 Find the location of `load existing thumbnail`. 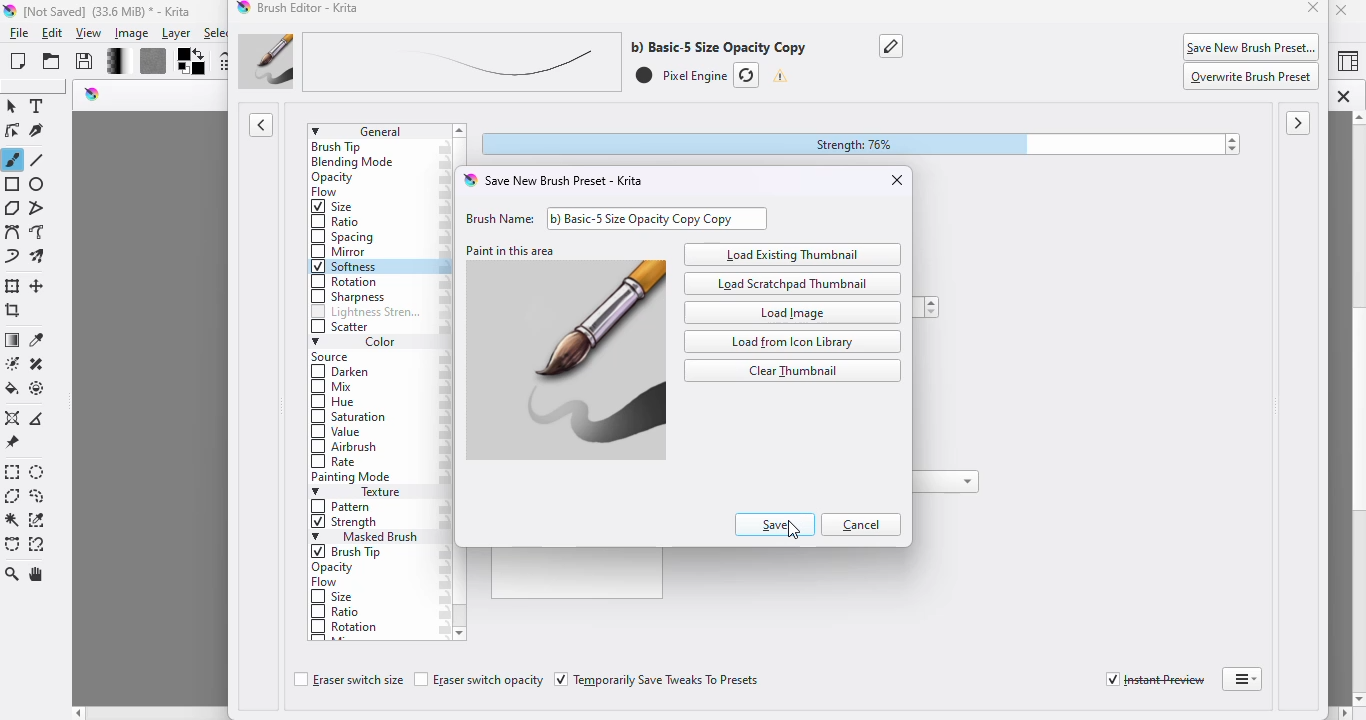

load existing thumbnail is located at coordinates (793, 255).